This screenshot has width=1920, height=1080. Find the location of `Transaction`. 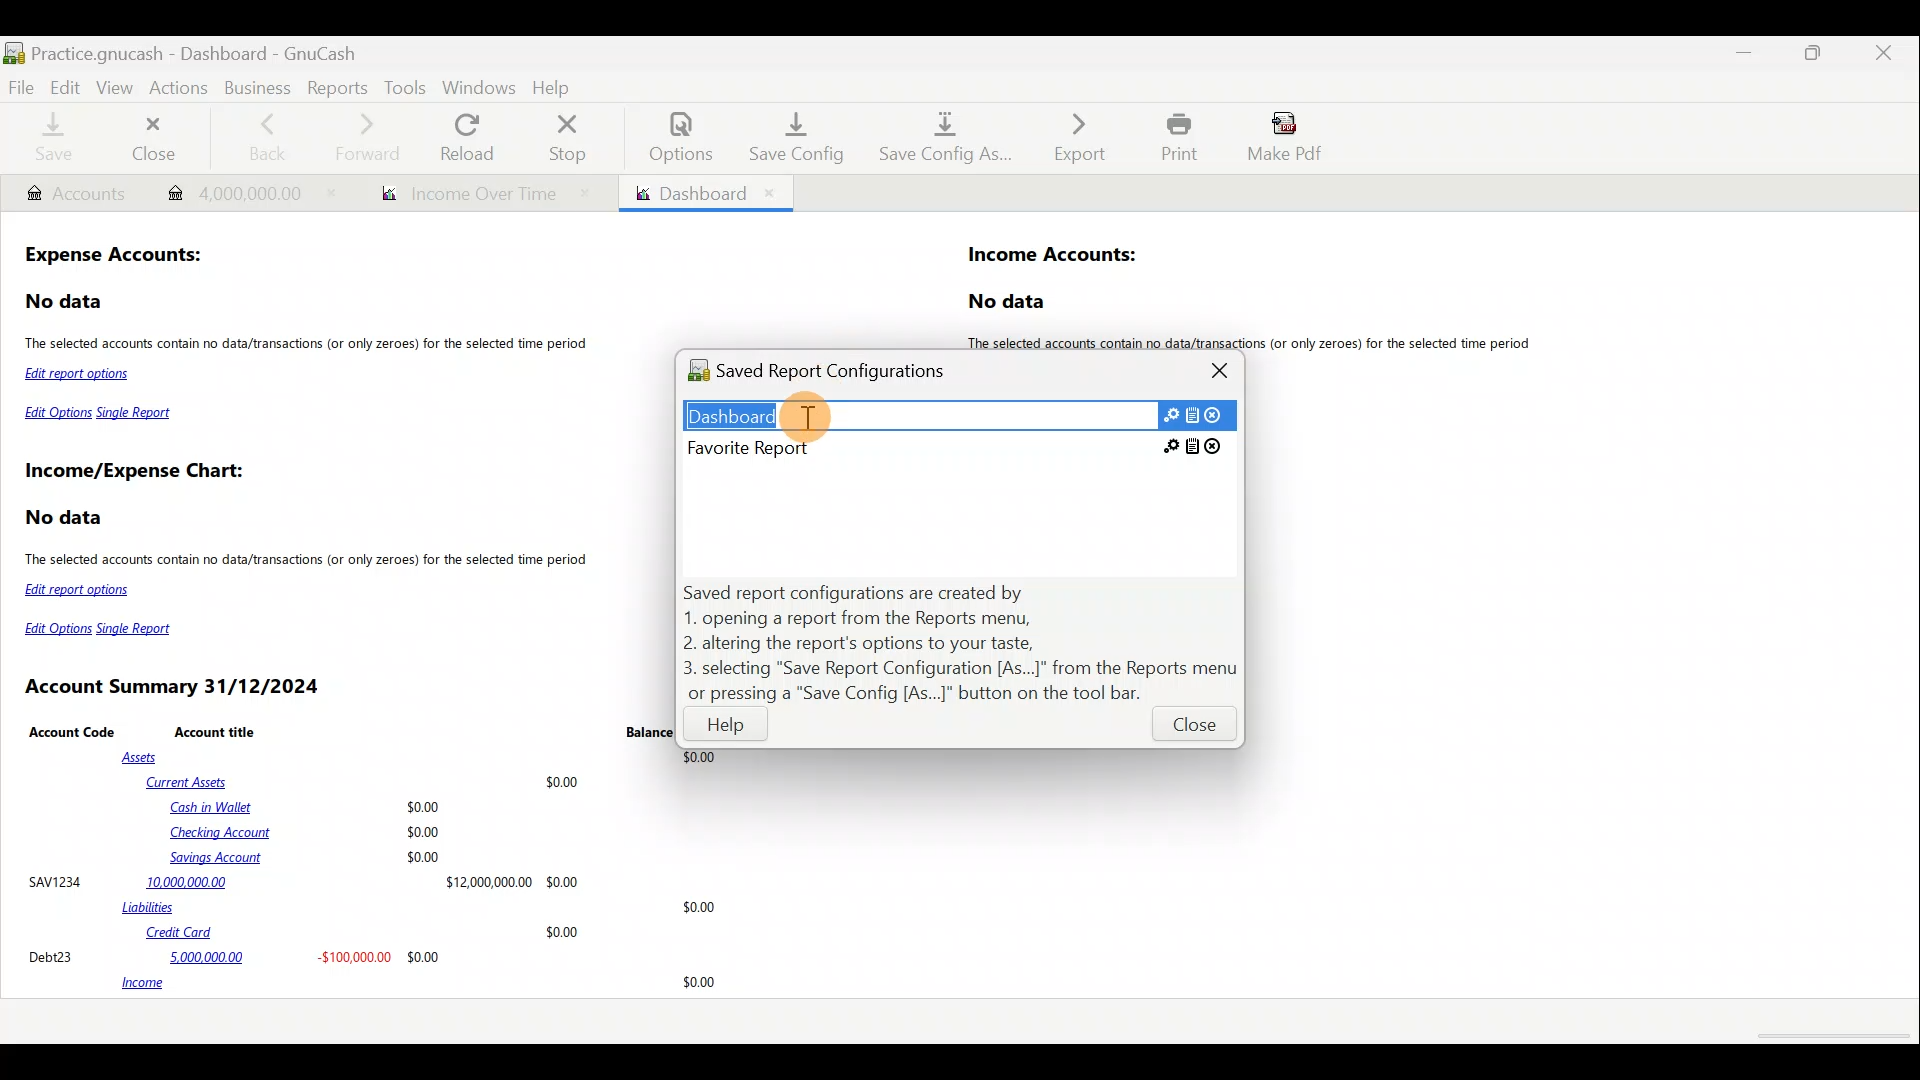

Transaction is located at coordinates (242, 191).